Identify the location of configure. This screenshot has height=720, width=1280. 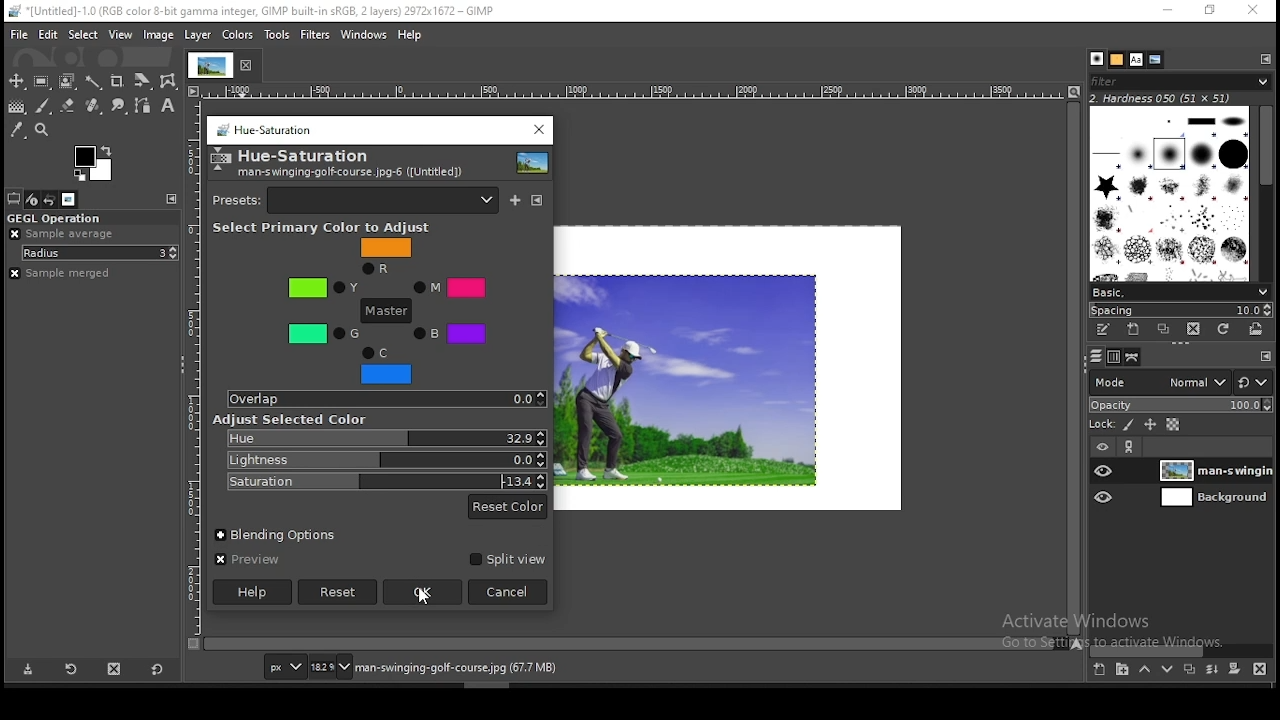
(537, 201).